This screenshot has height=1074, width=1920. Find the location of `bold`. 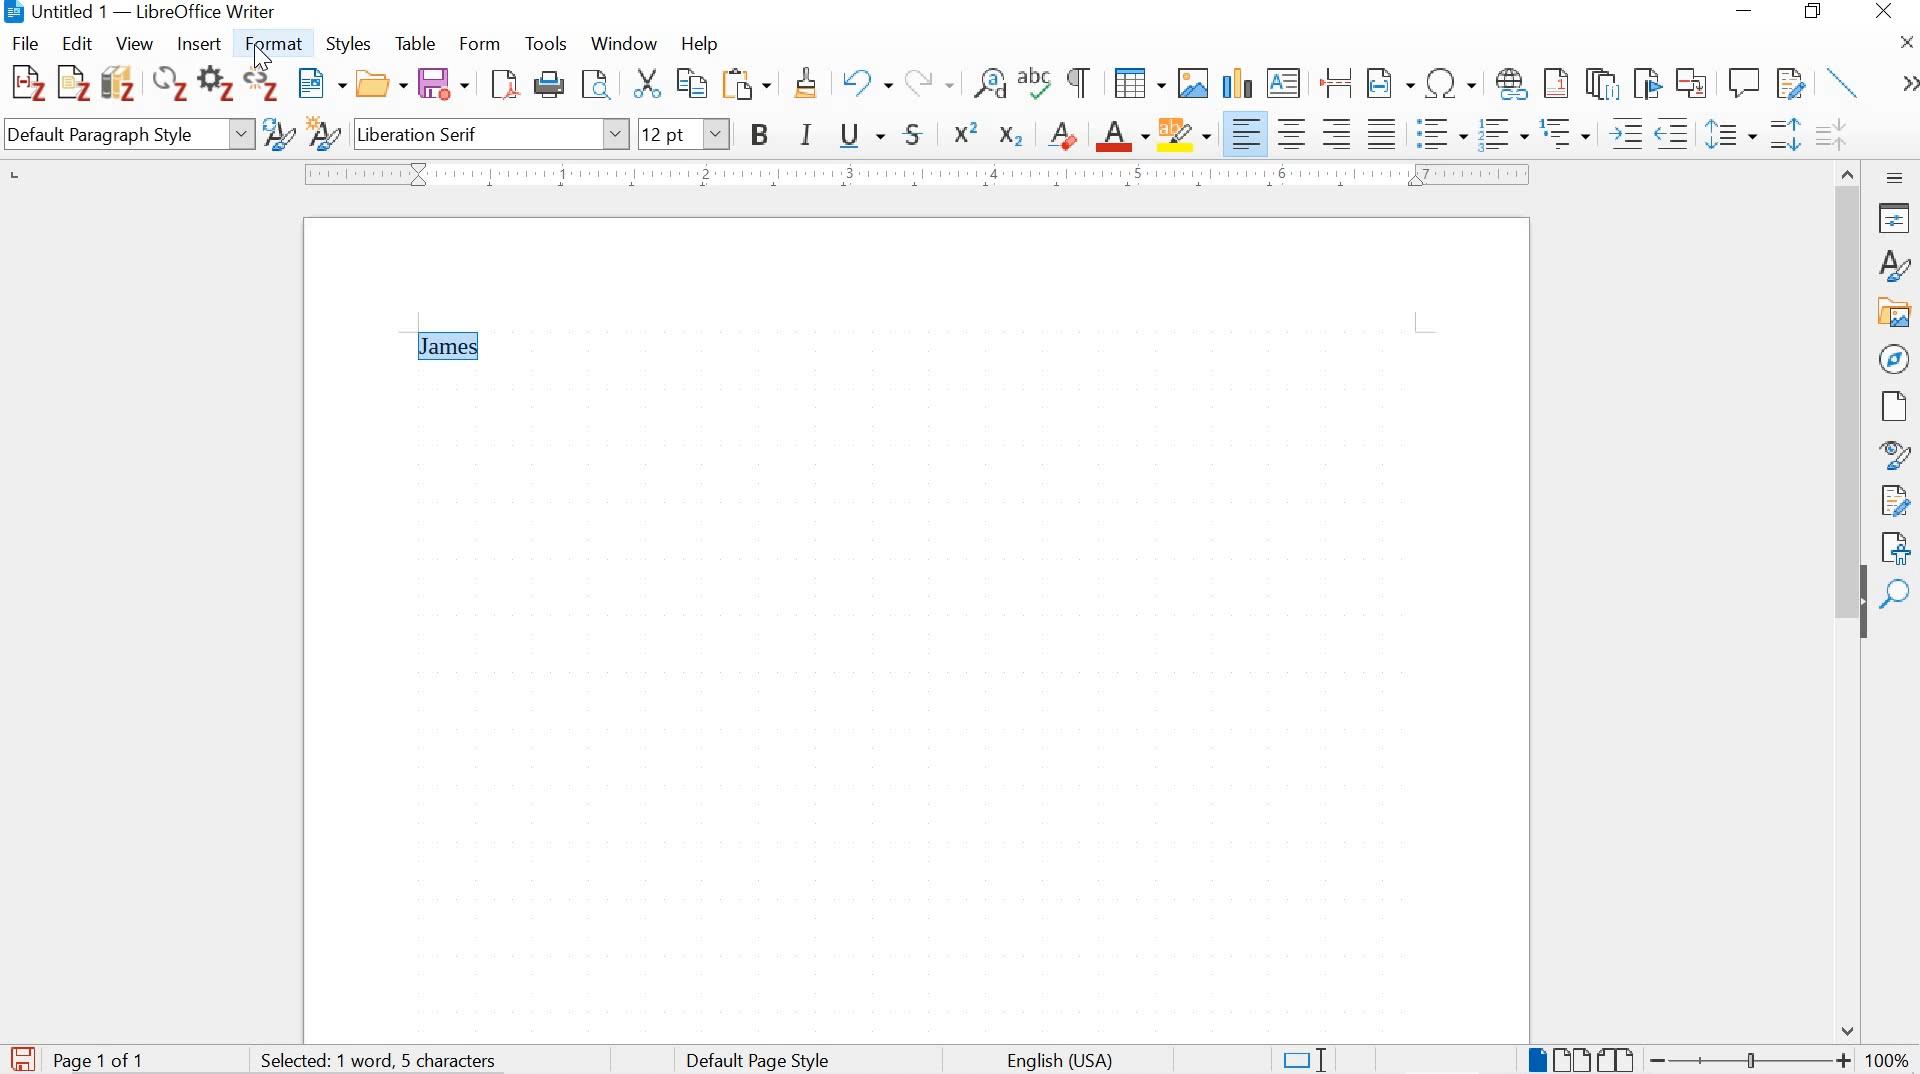

bold is located at coordinates (762, 137).